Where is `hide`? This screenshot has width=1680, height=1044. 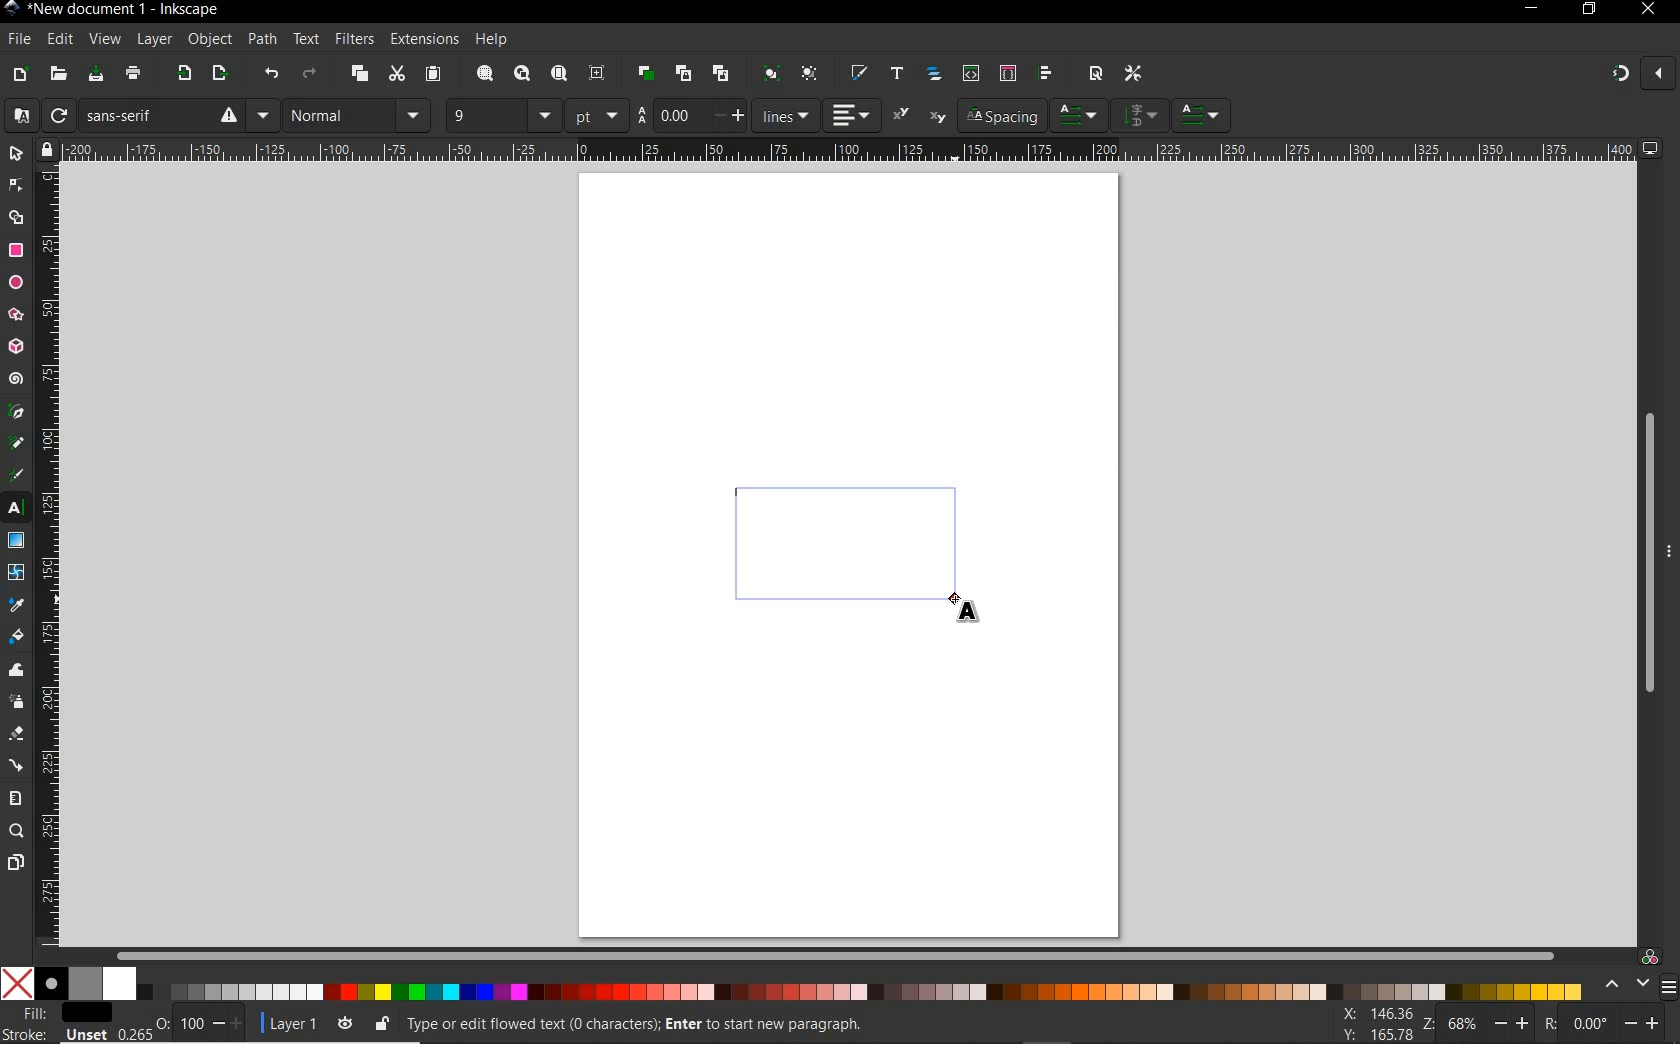 hide is located at coordinates (1670, 548).